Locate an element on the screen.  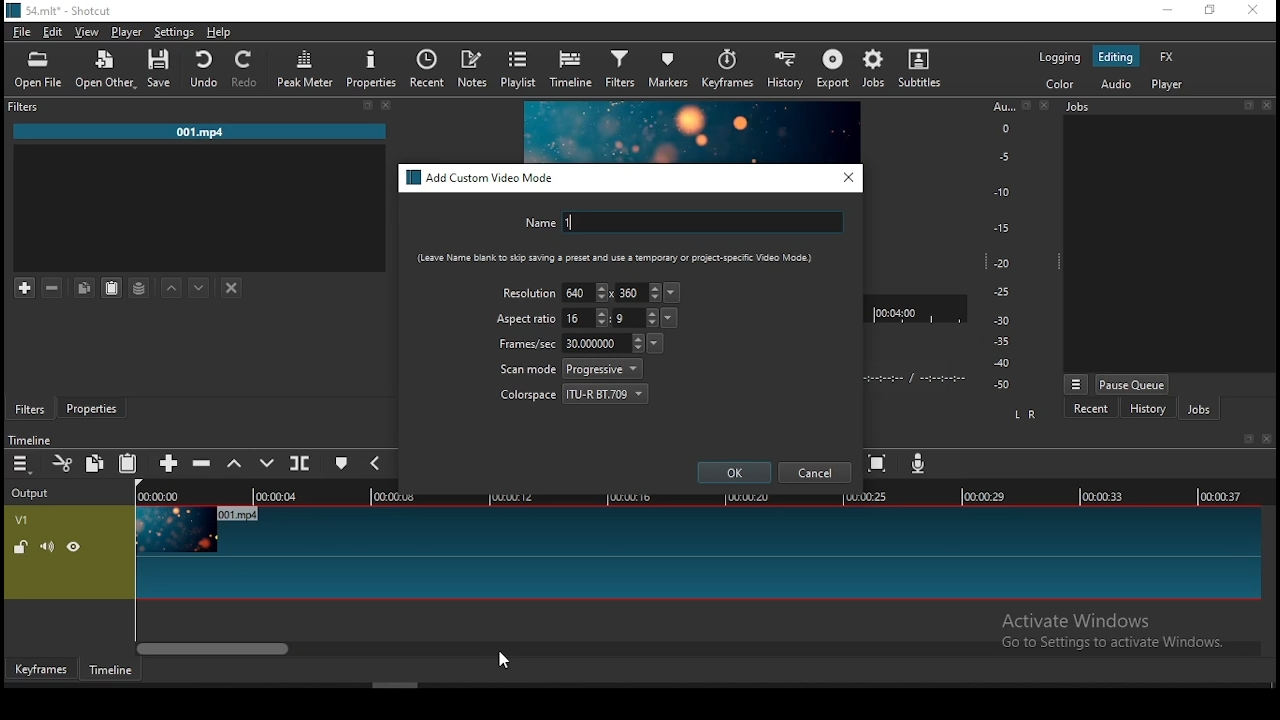
previous marker is located at coordinates (374, 462).